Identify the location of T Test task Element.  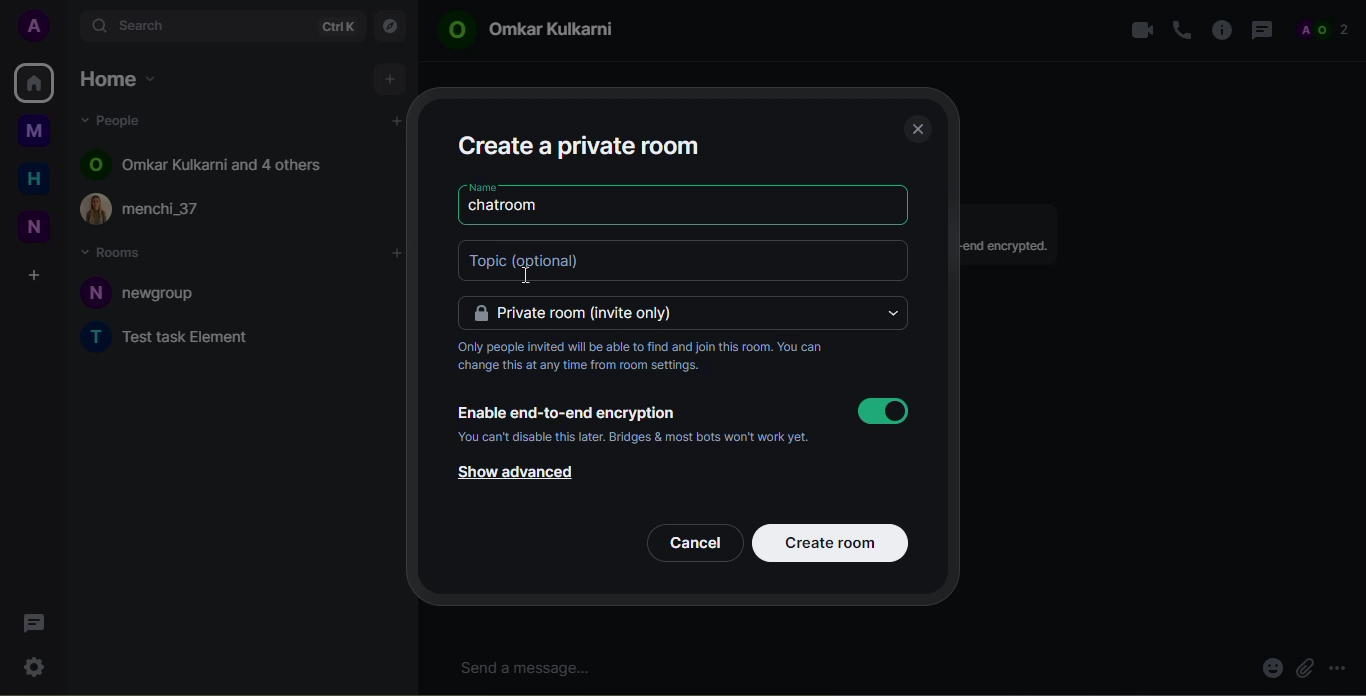
(175, 337).